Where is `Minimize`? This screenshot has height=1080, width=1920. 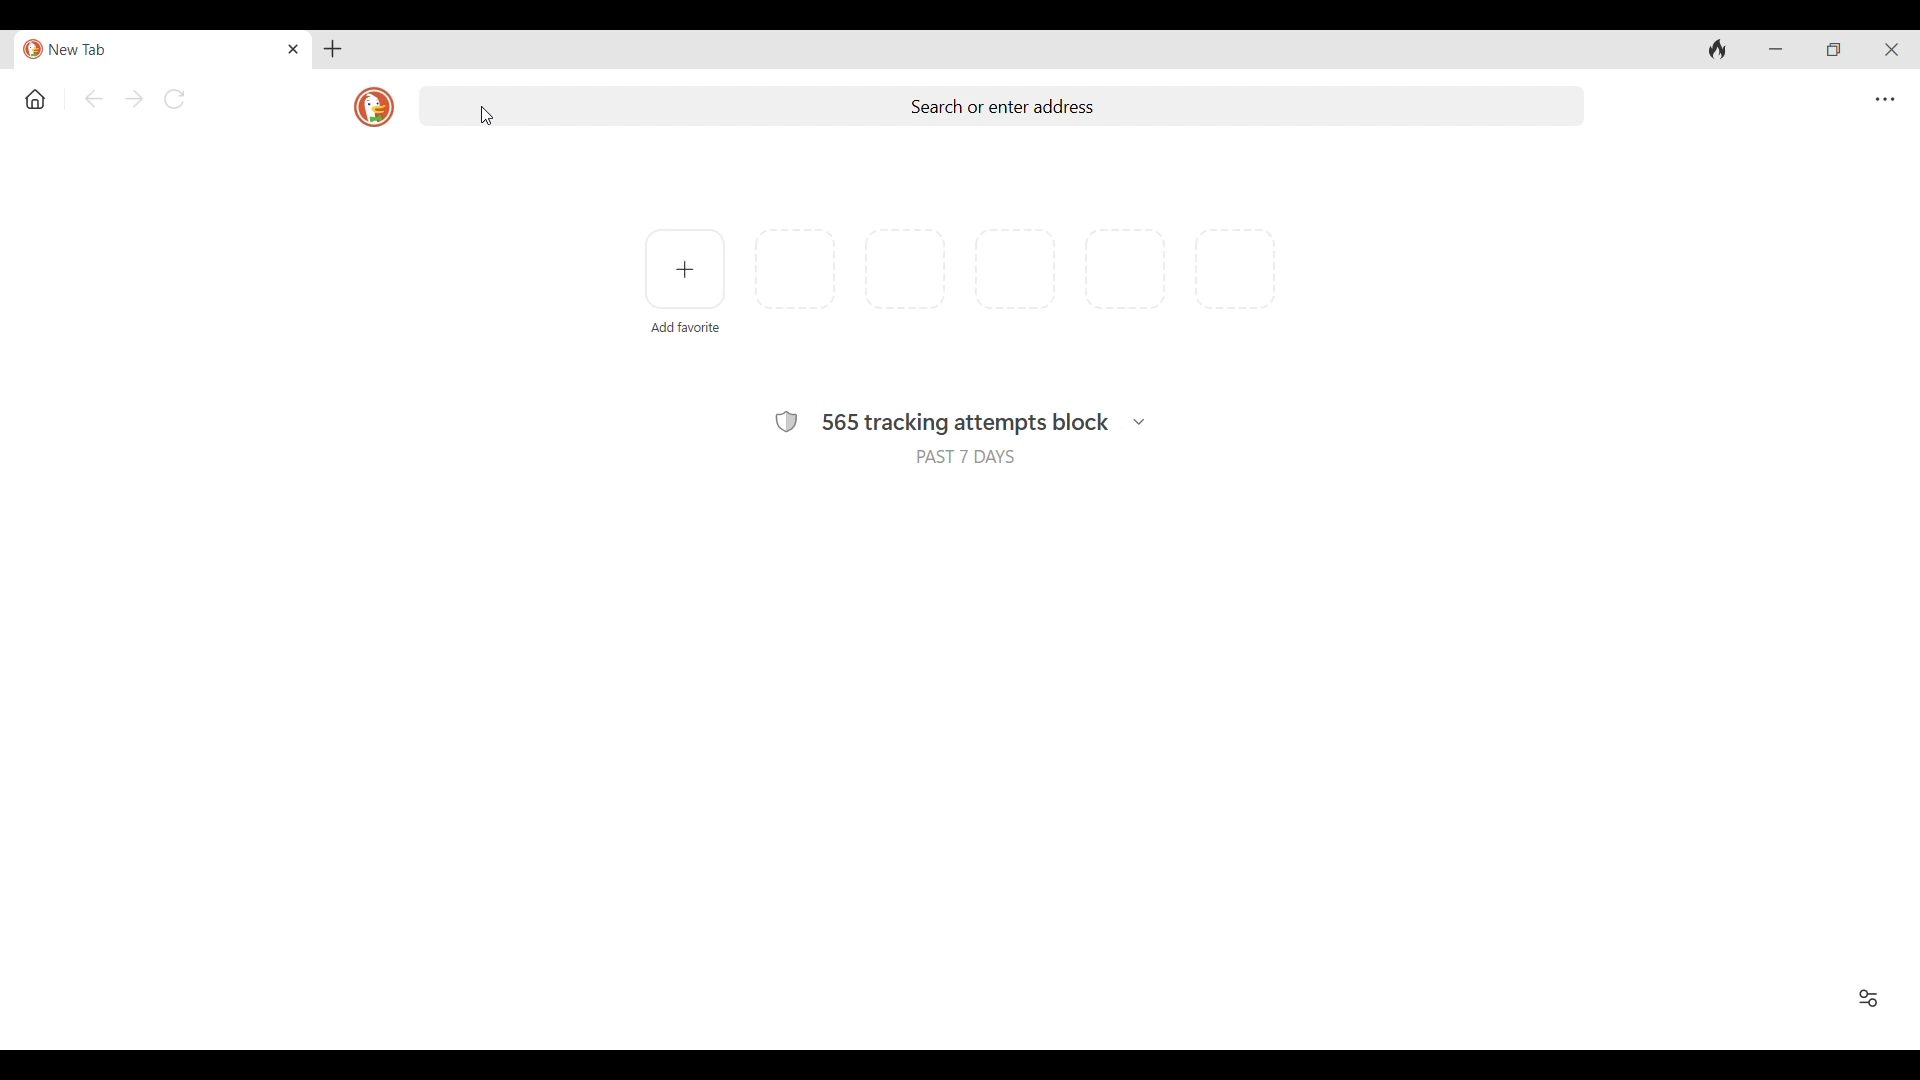
Minimize is located at coordinates (1775, 49).